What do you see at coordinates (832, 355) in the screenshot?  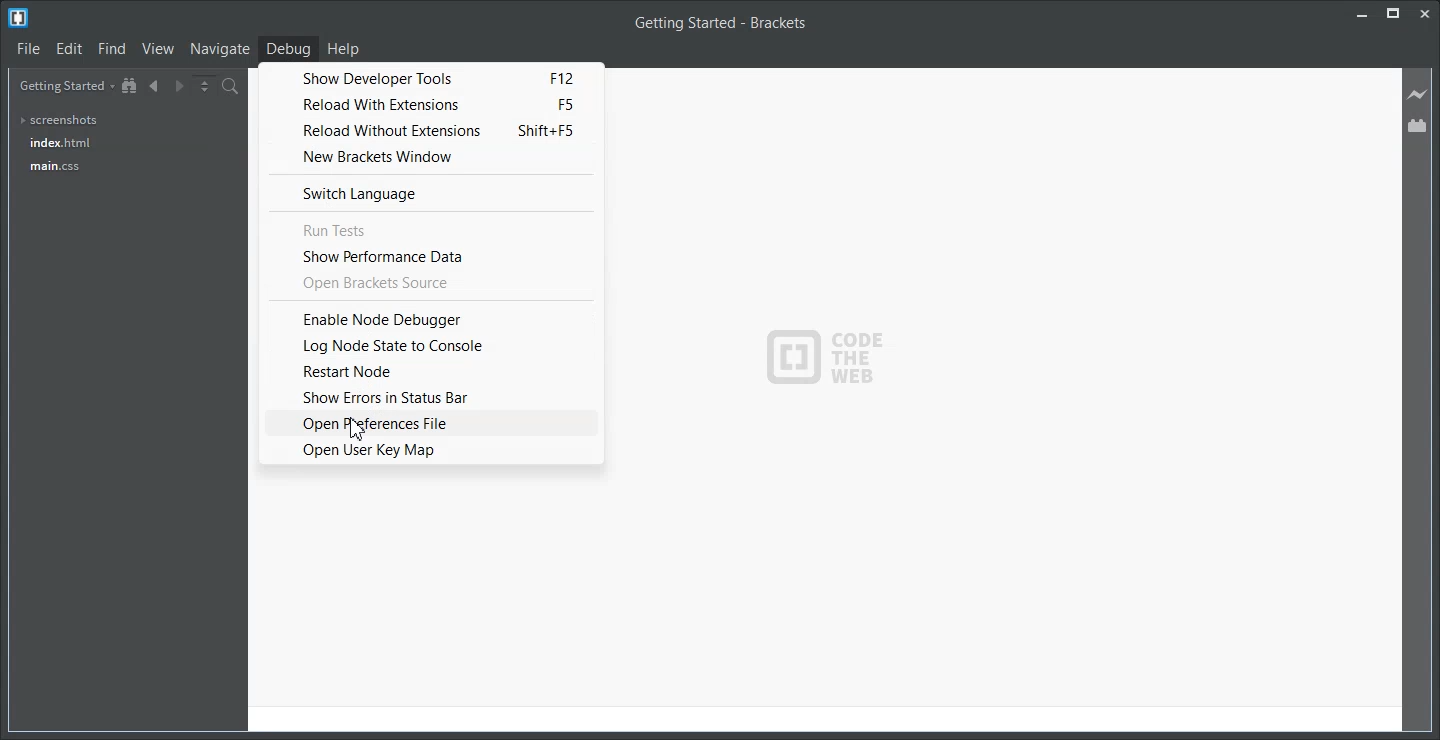 I see `Logo` at bounding box center [832, 355].